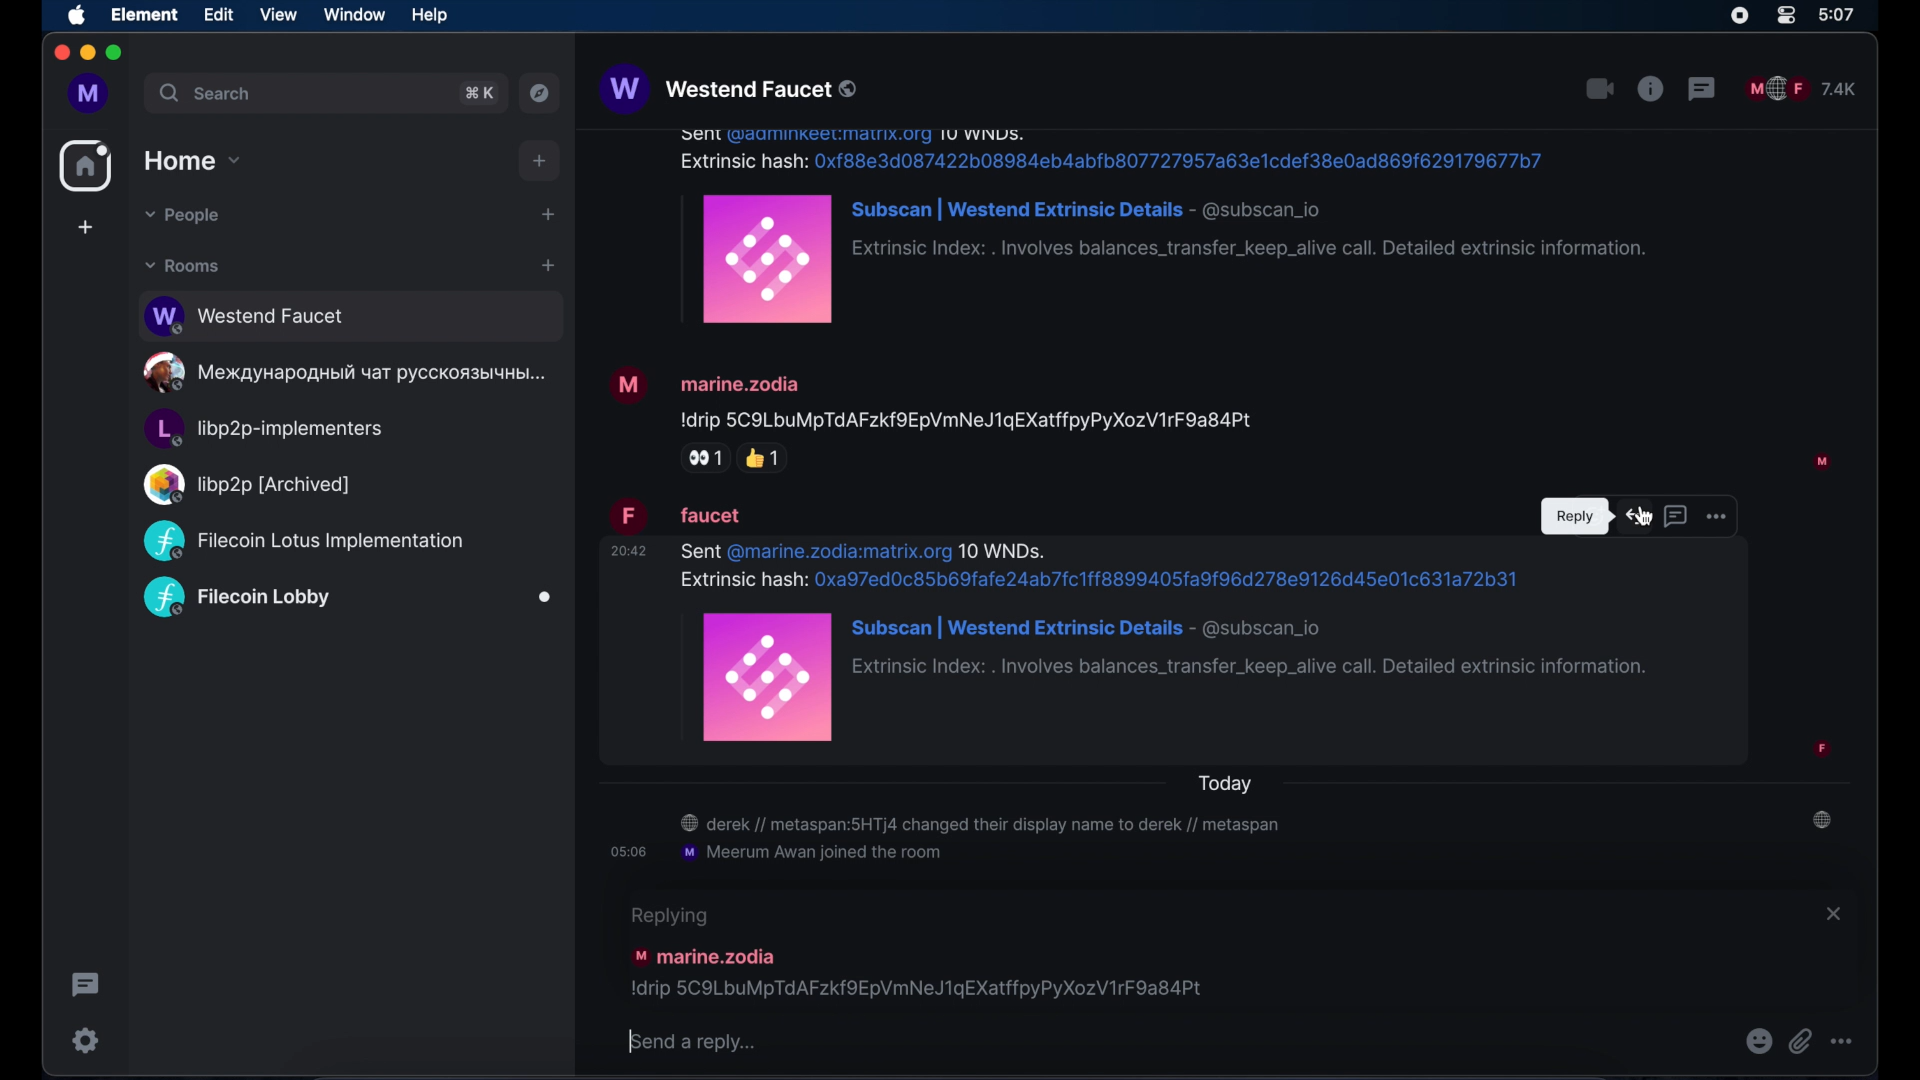 This screenshot has width=1920, height=1080. Describe the element at coordinates (348, 373) in the screenshot. I see `public room` at that location.